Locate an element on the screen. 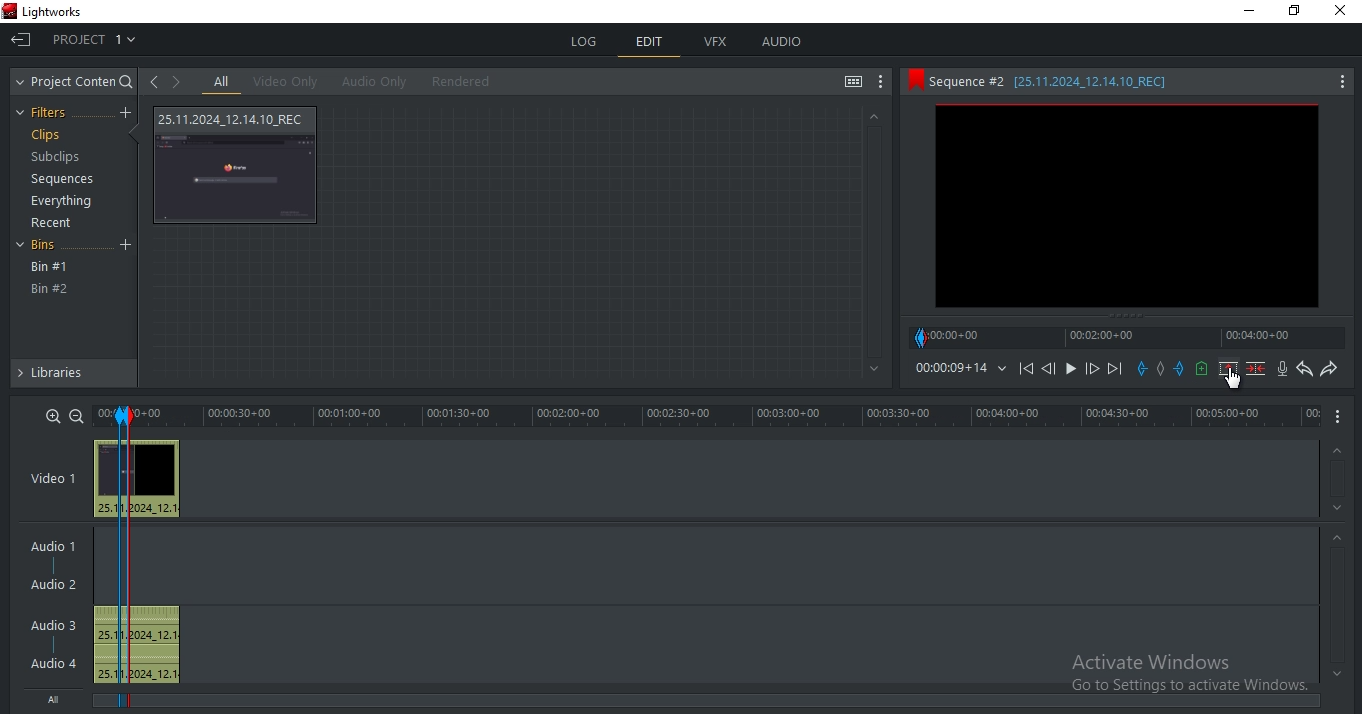 The image size is (1362, 714). libraries is located at coordinates (72, 377).